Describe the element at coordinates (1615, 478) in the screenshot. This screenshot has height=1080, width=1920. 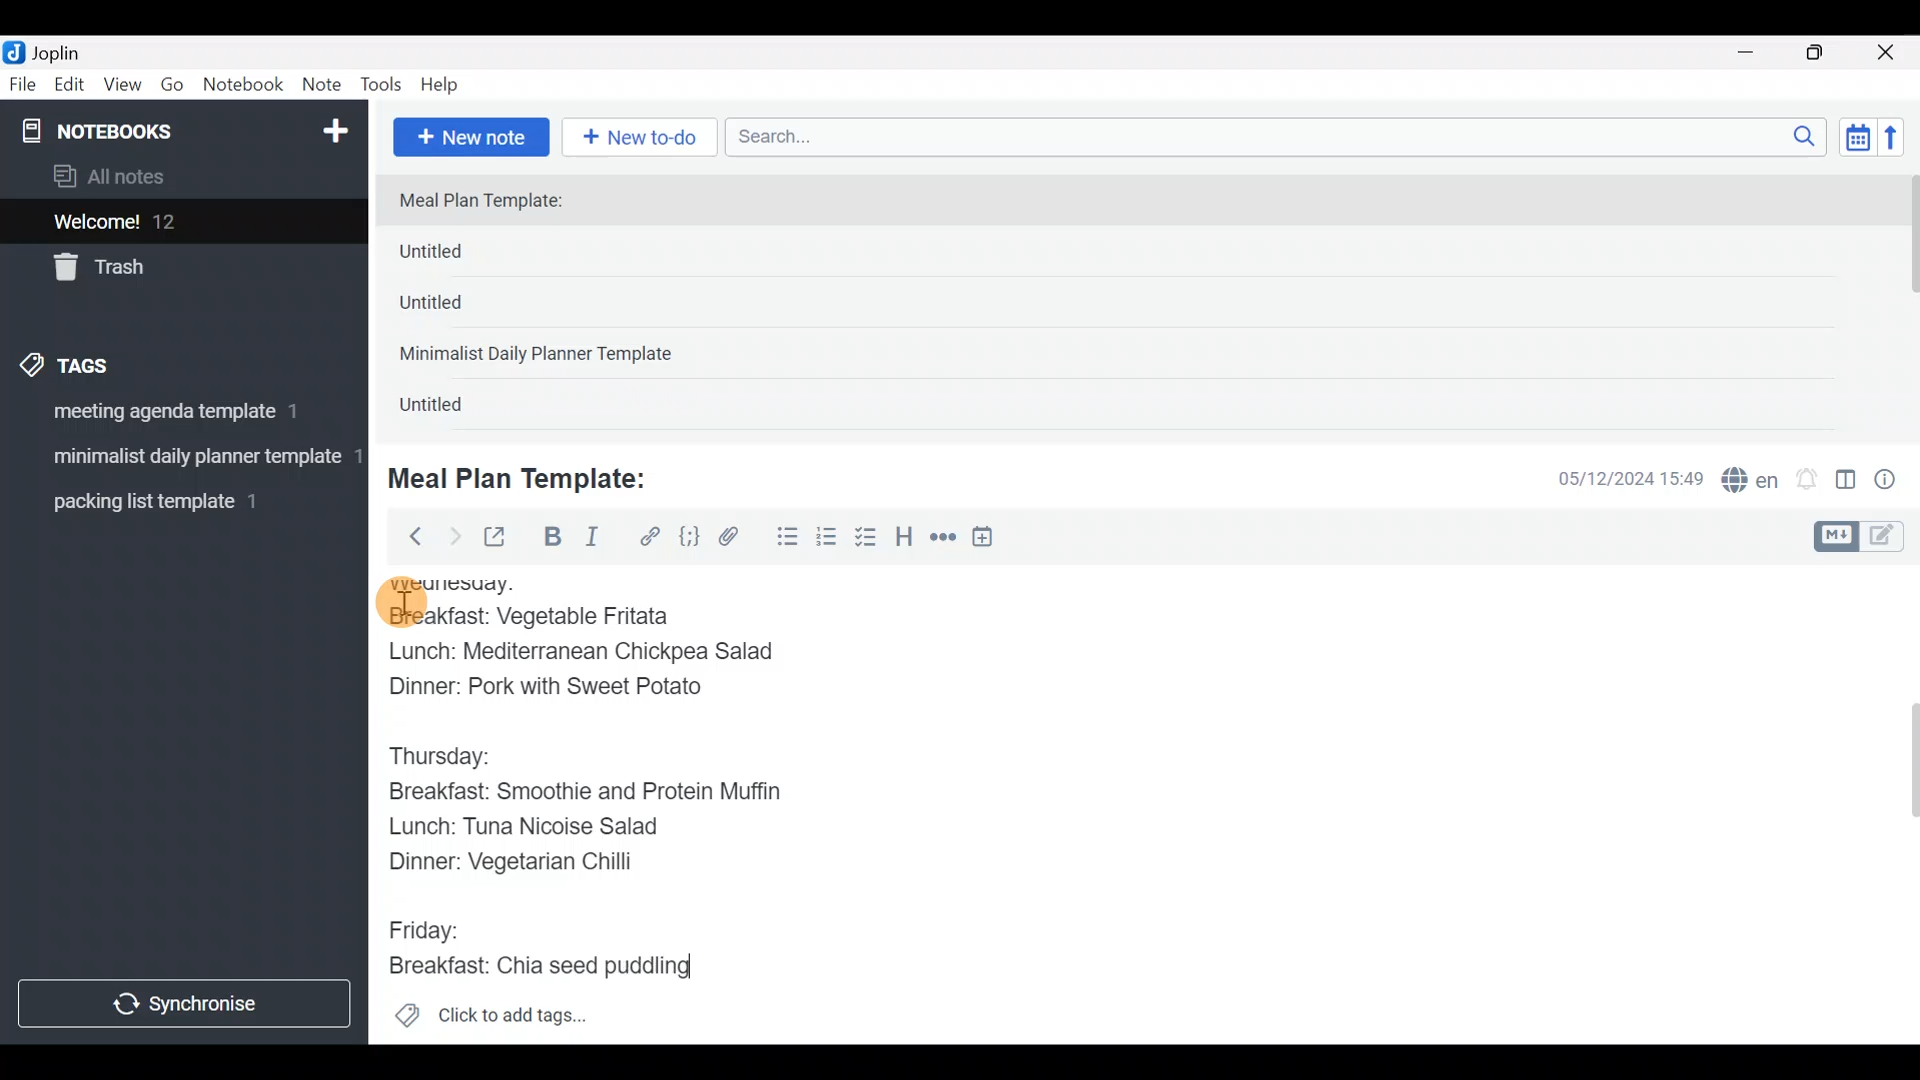
I see `Date & time` at that location.